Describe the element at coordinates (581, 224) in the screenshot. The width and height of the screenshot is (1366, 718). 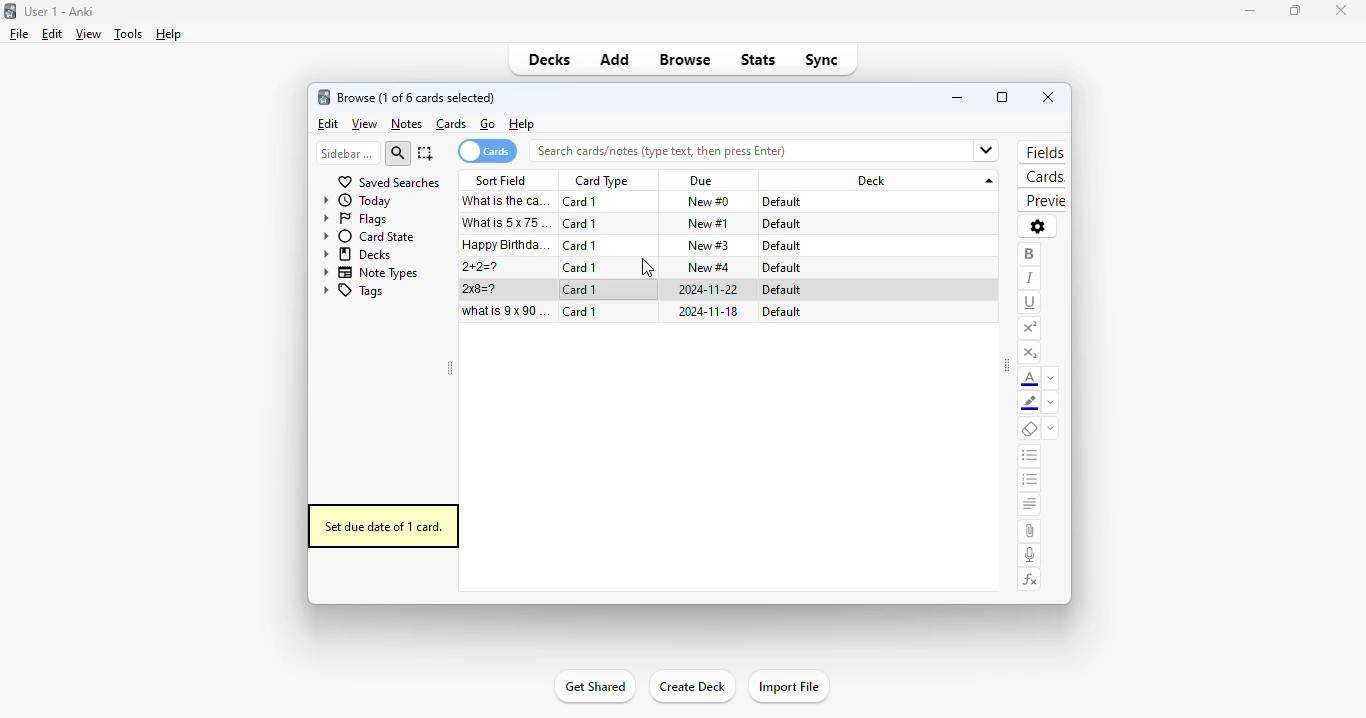
I see `card 1` at that location.